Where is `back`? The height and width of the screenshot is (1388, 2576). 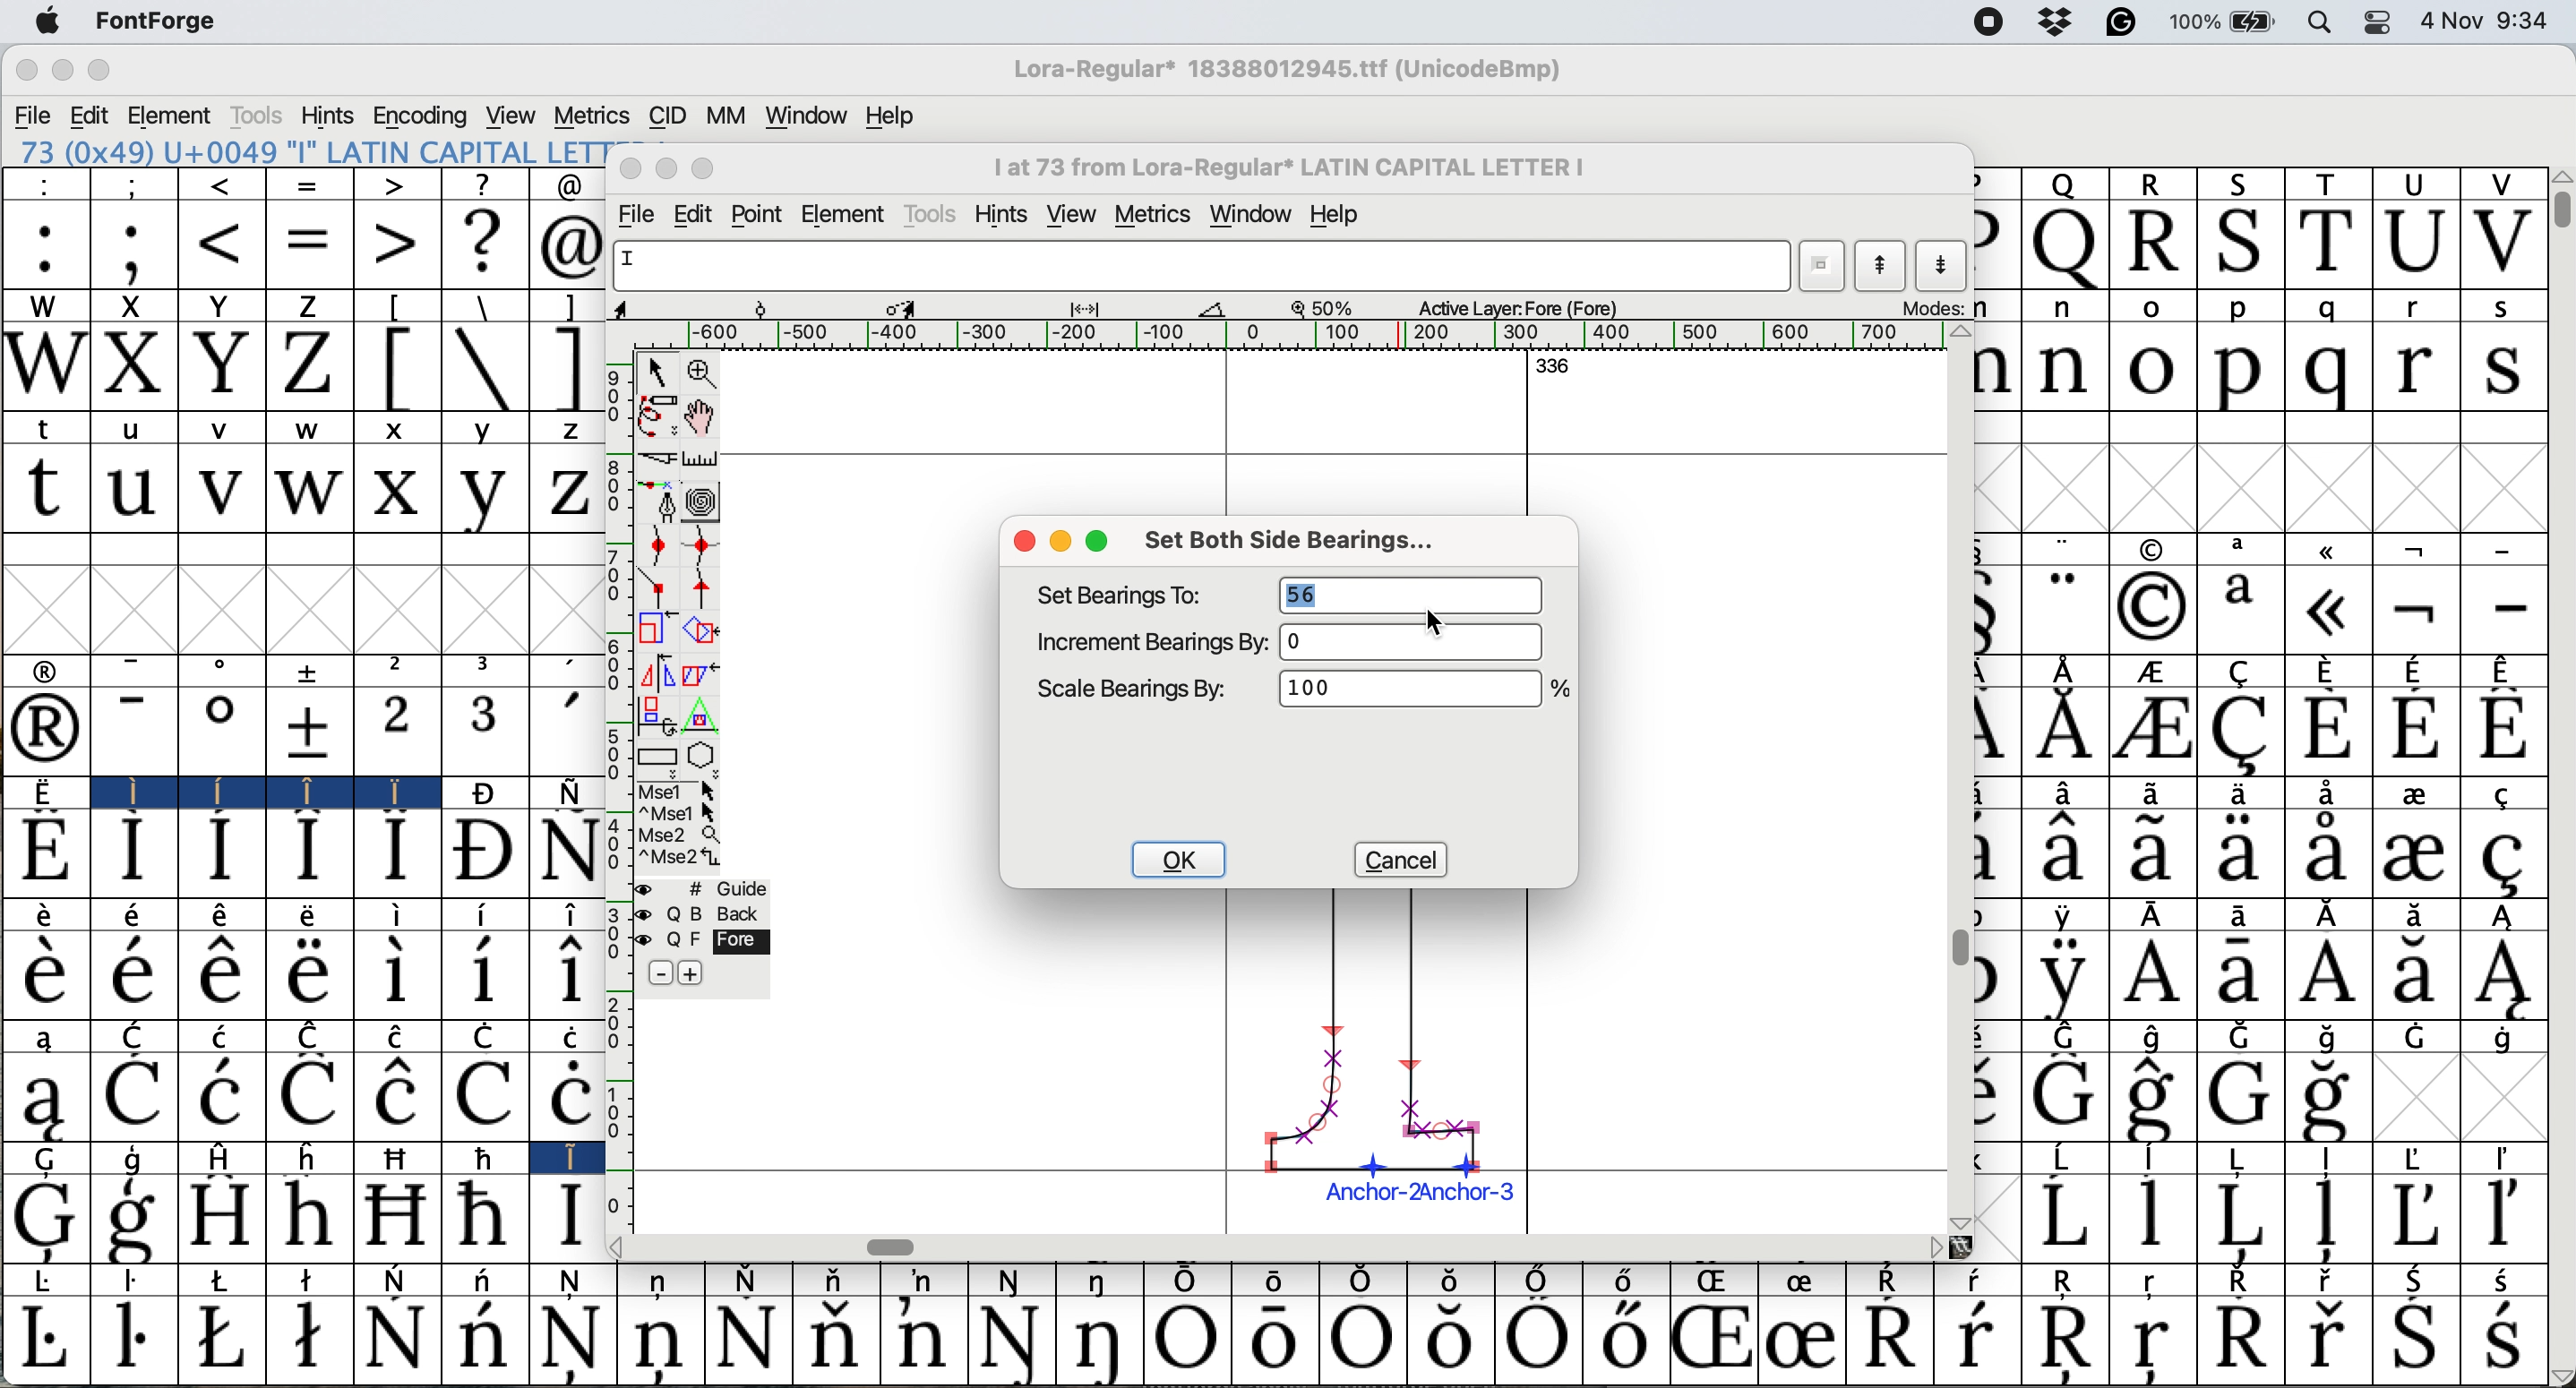 back is located at coordinates (718, 913).